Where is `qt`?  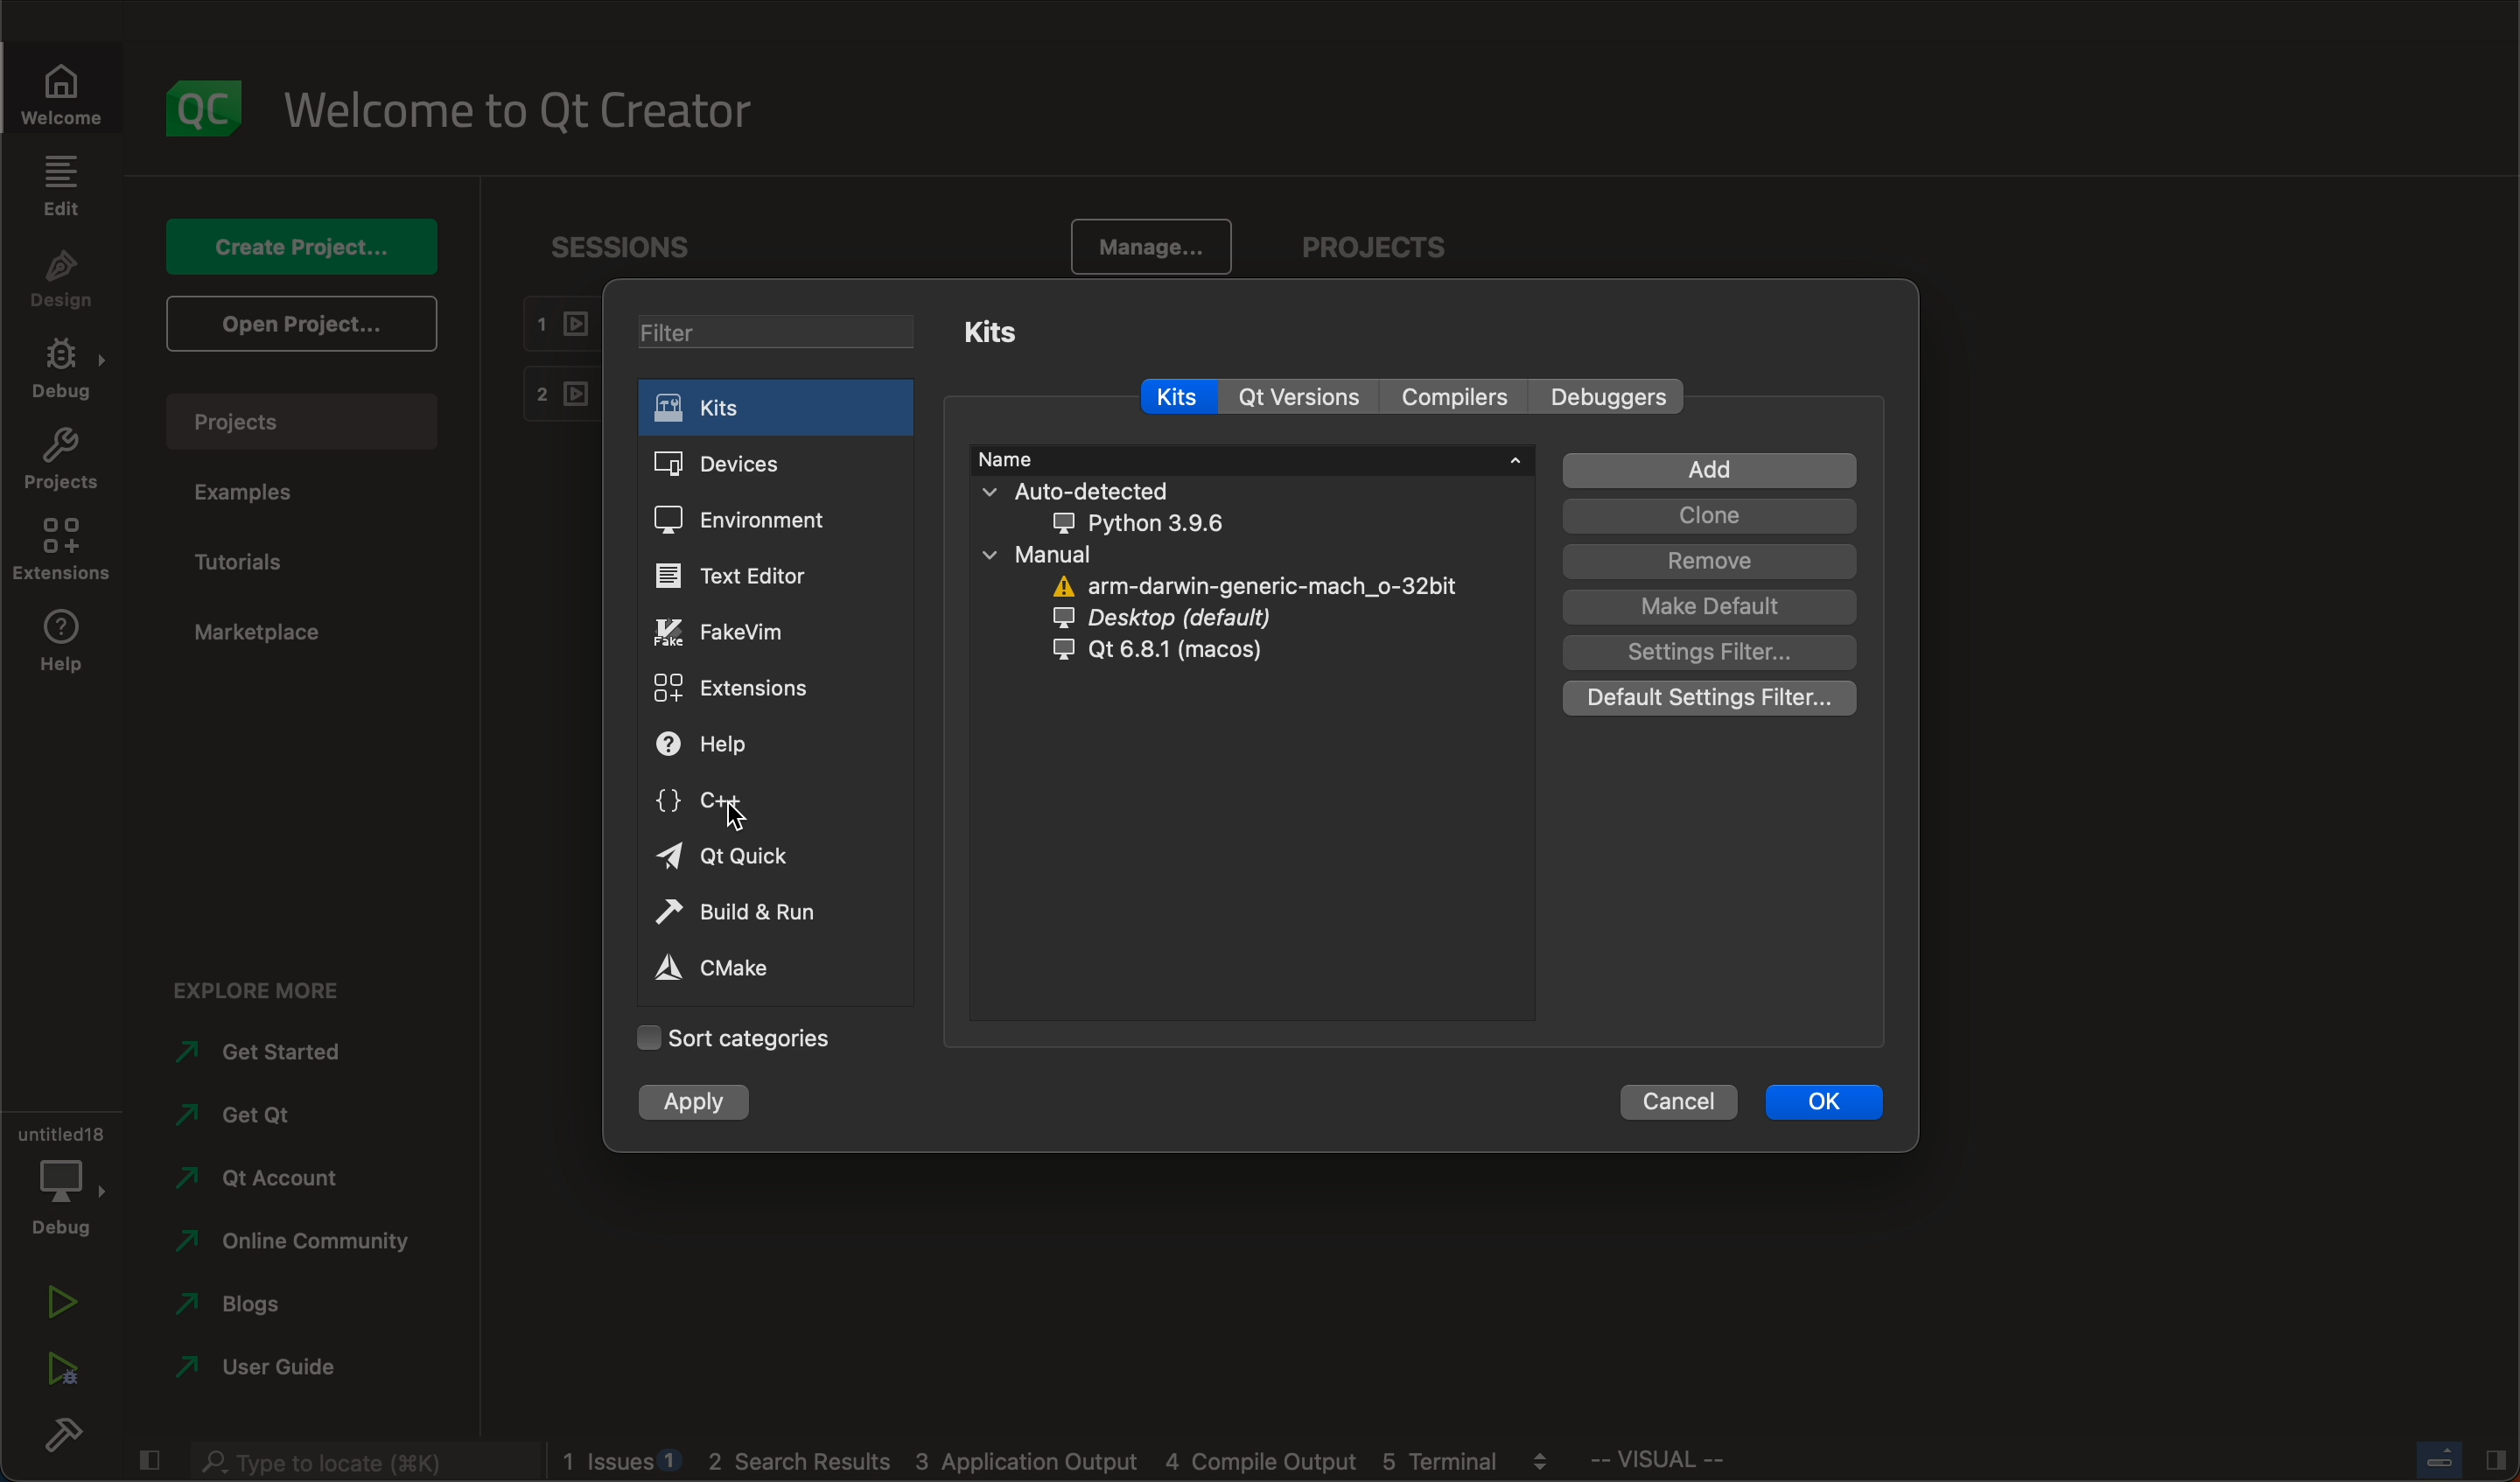 qt is located at coordinates (746, 854).